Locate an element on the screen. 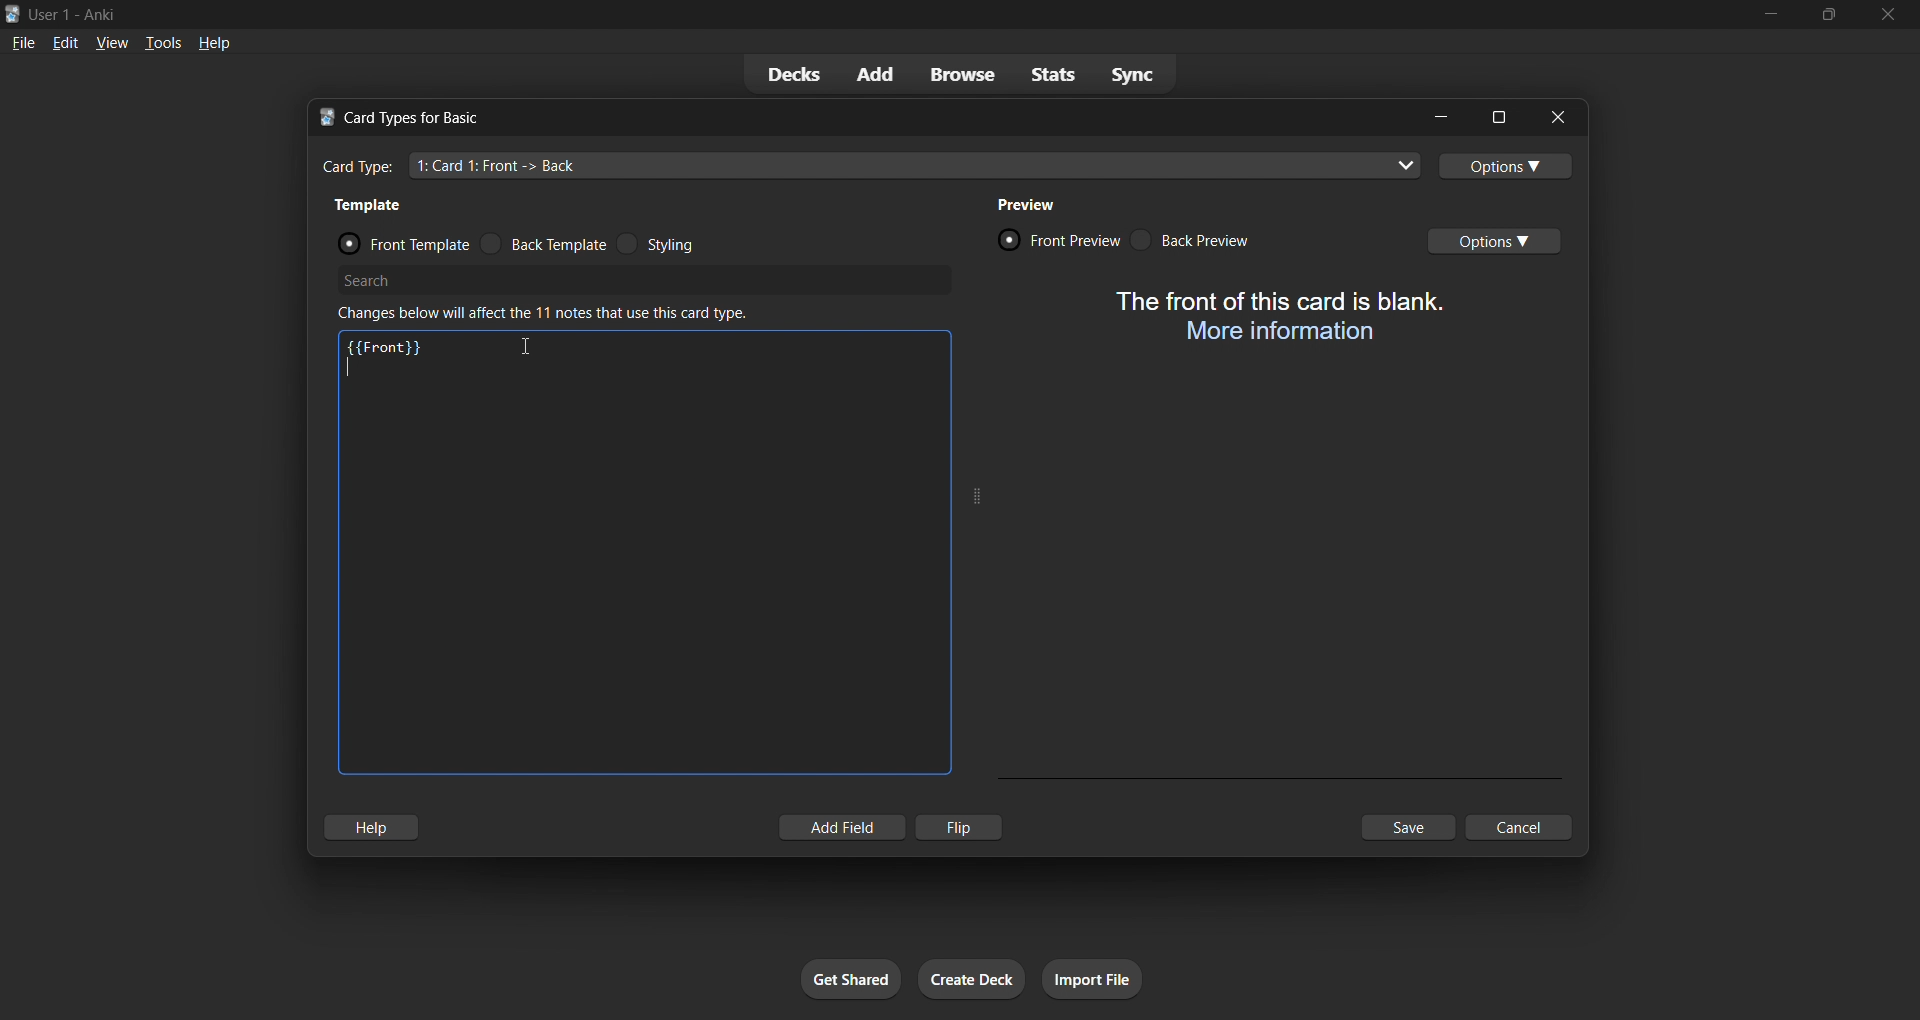 The height and width of the screenshot is (1020, 1920). title bar is located at coordinates (853, 118).